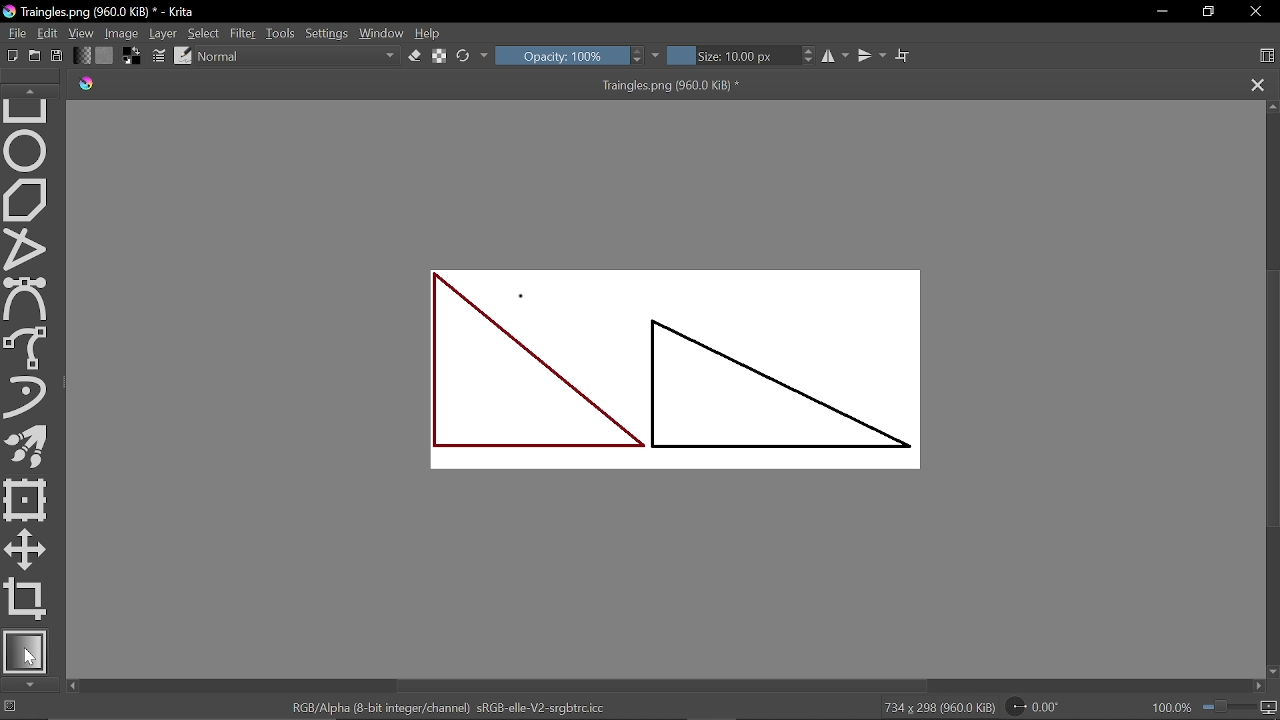 The height and width of the screenshot is (720, 1280). Describe the element at coordinates (157, 55) in the screenshot. I see `Edit brush settings` at that location.